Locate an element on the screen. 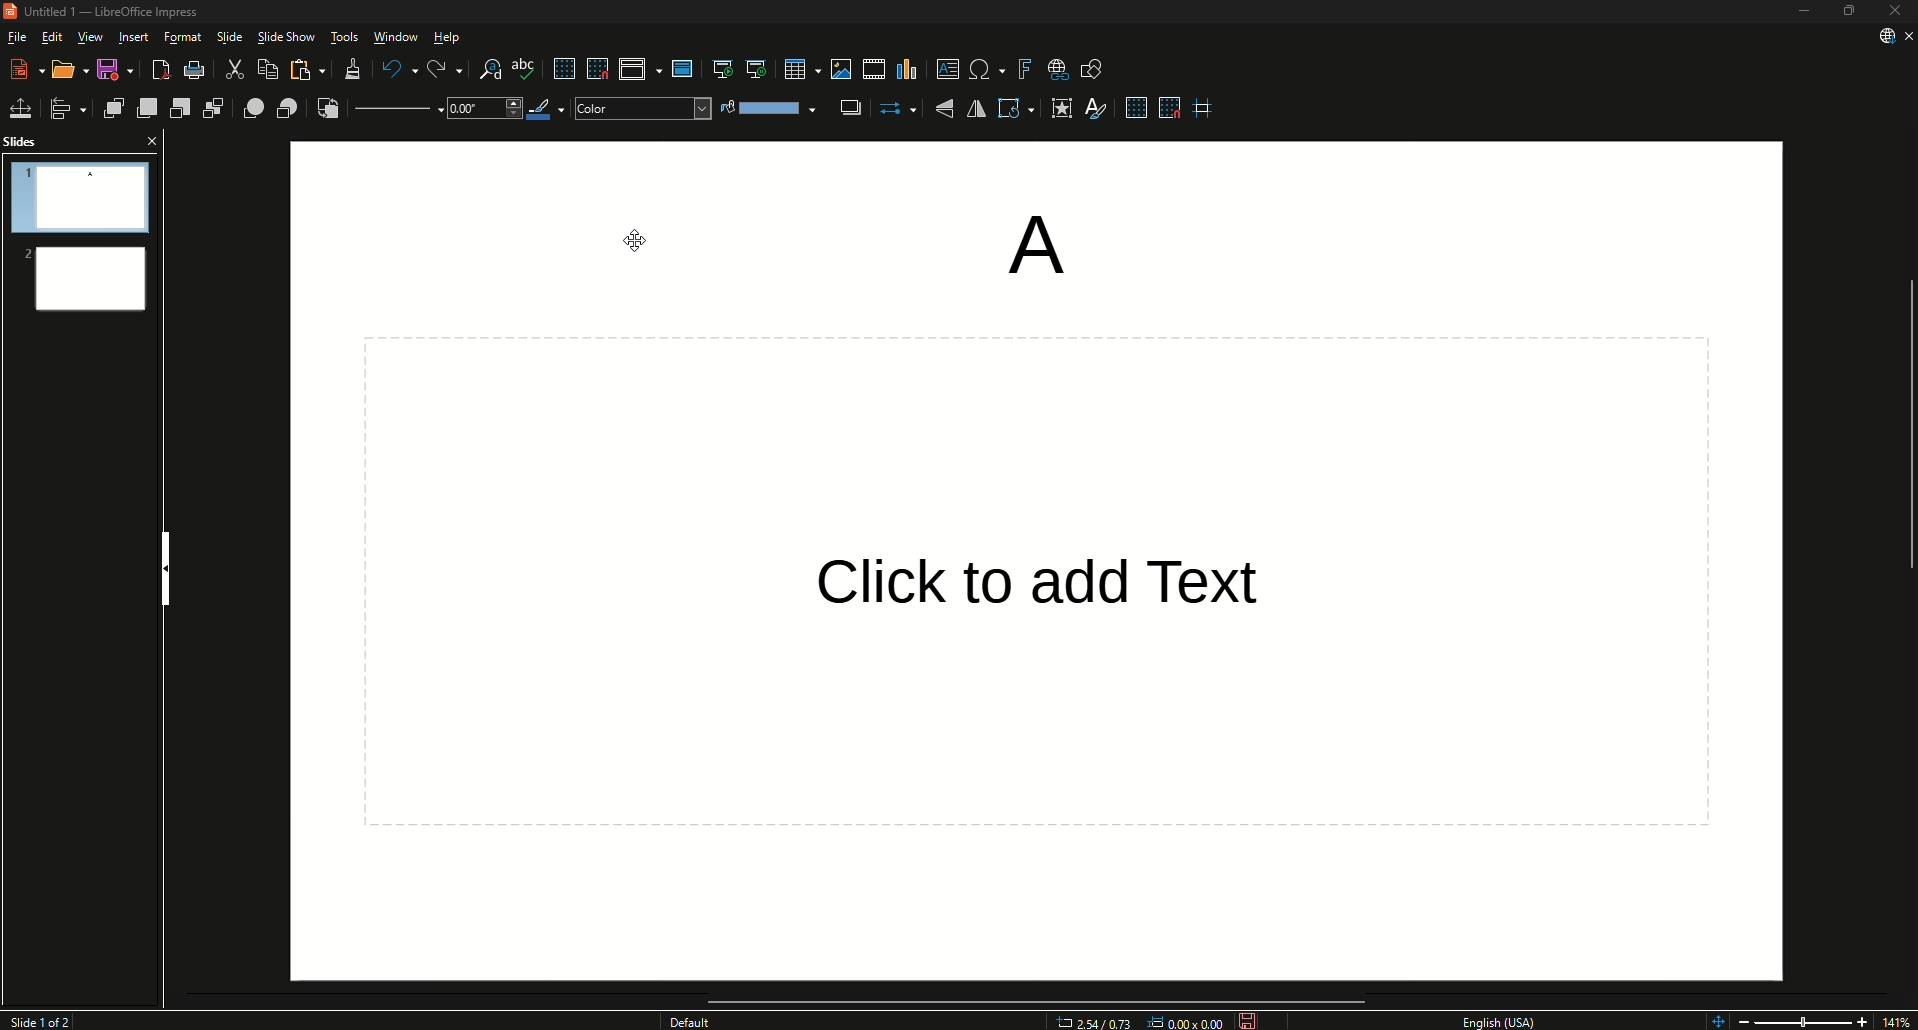 The width and height of the screenshot is (1918, 1030). Dimensions is located at coordinates (1138, 1022).